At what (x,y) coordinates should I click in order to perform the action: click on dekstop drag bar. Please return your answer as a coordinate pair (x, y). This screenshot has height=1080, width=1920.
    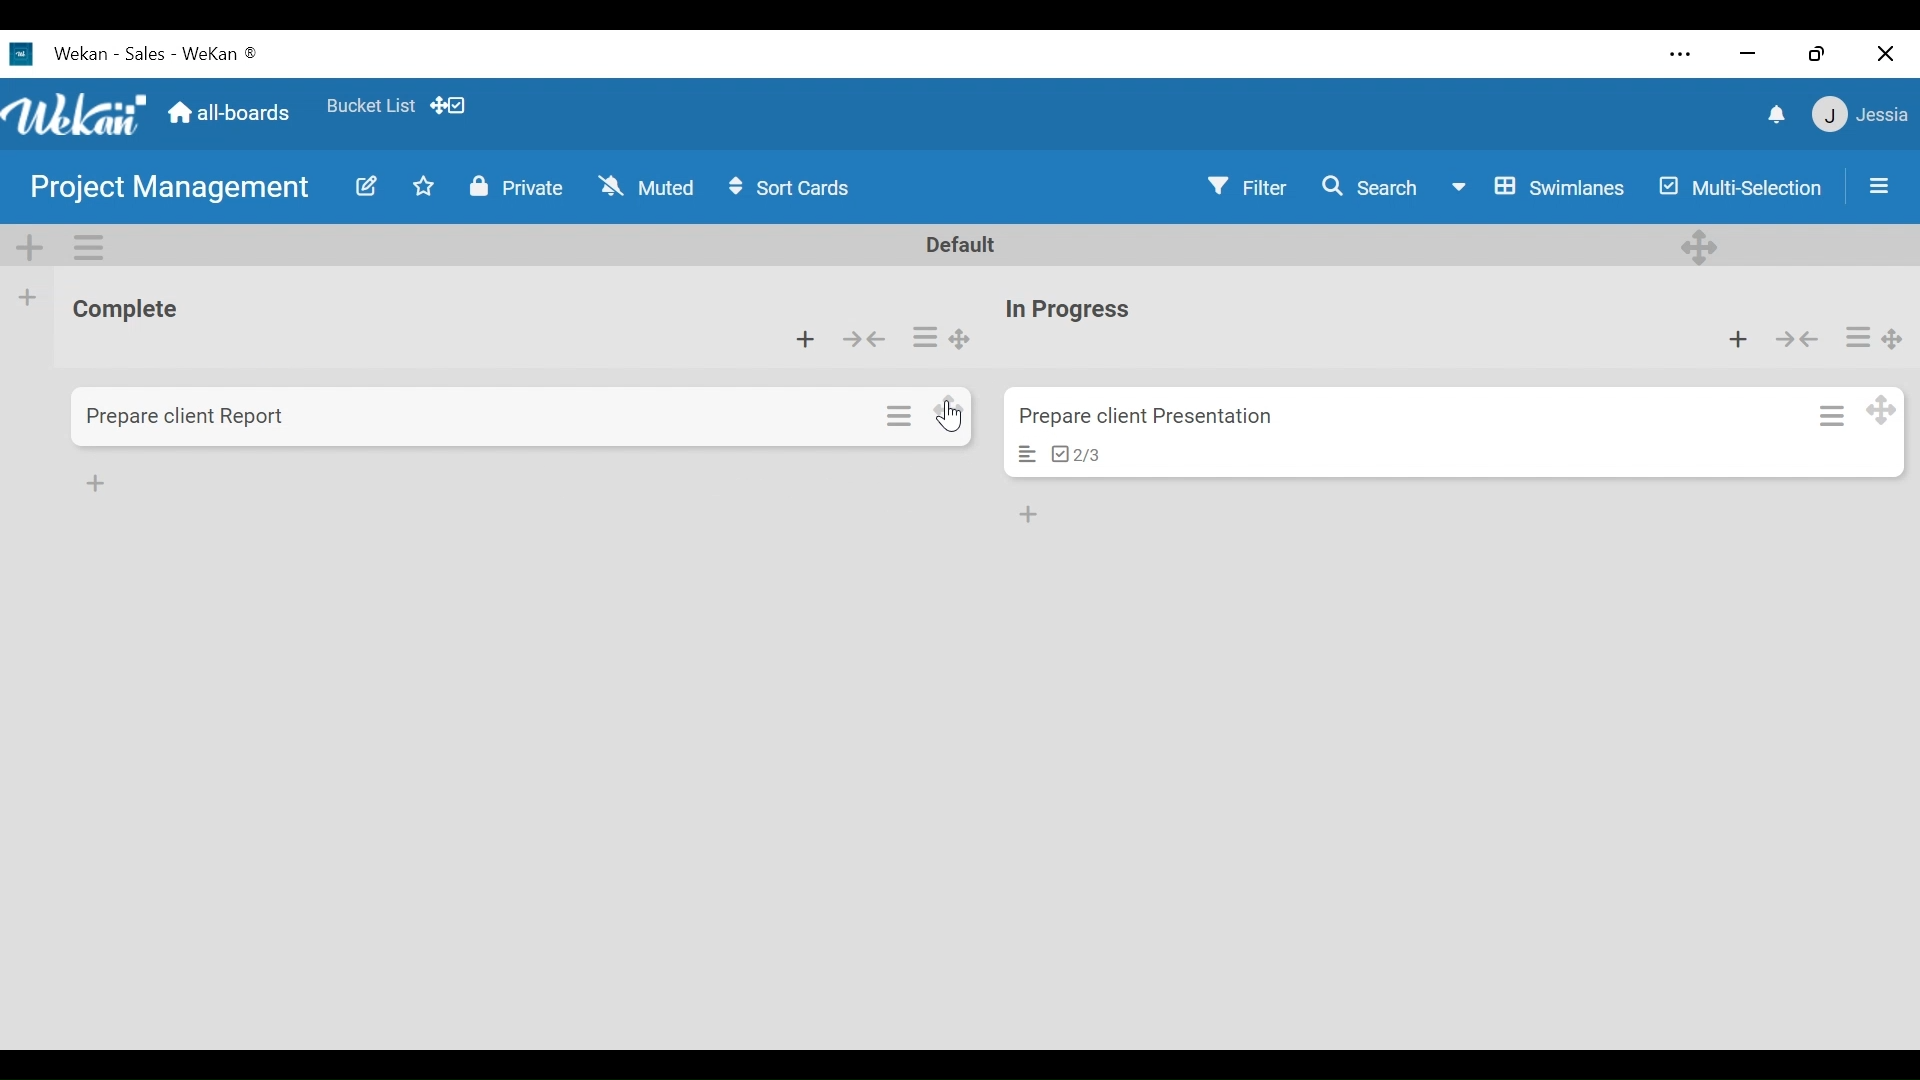
    Looking at the image, I should click on (457, 106).